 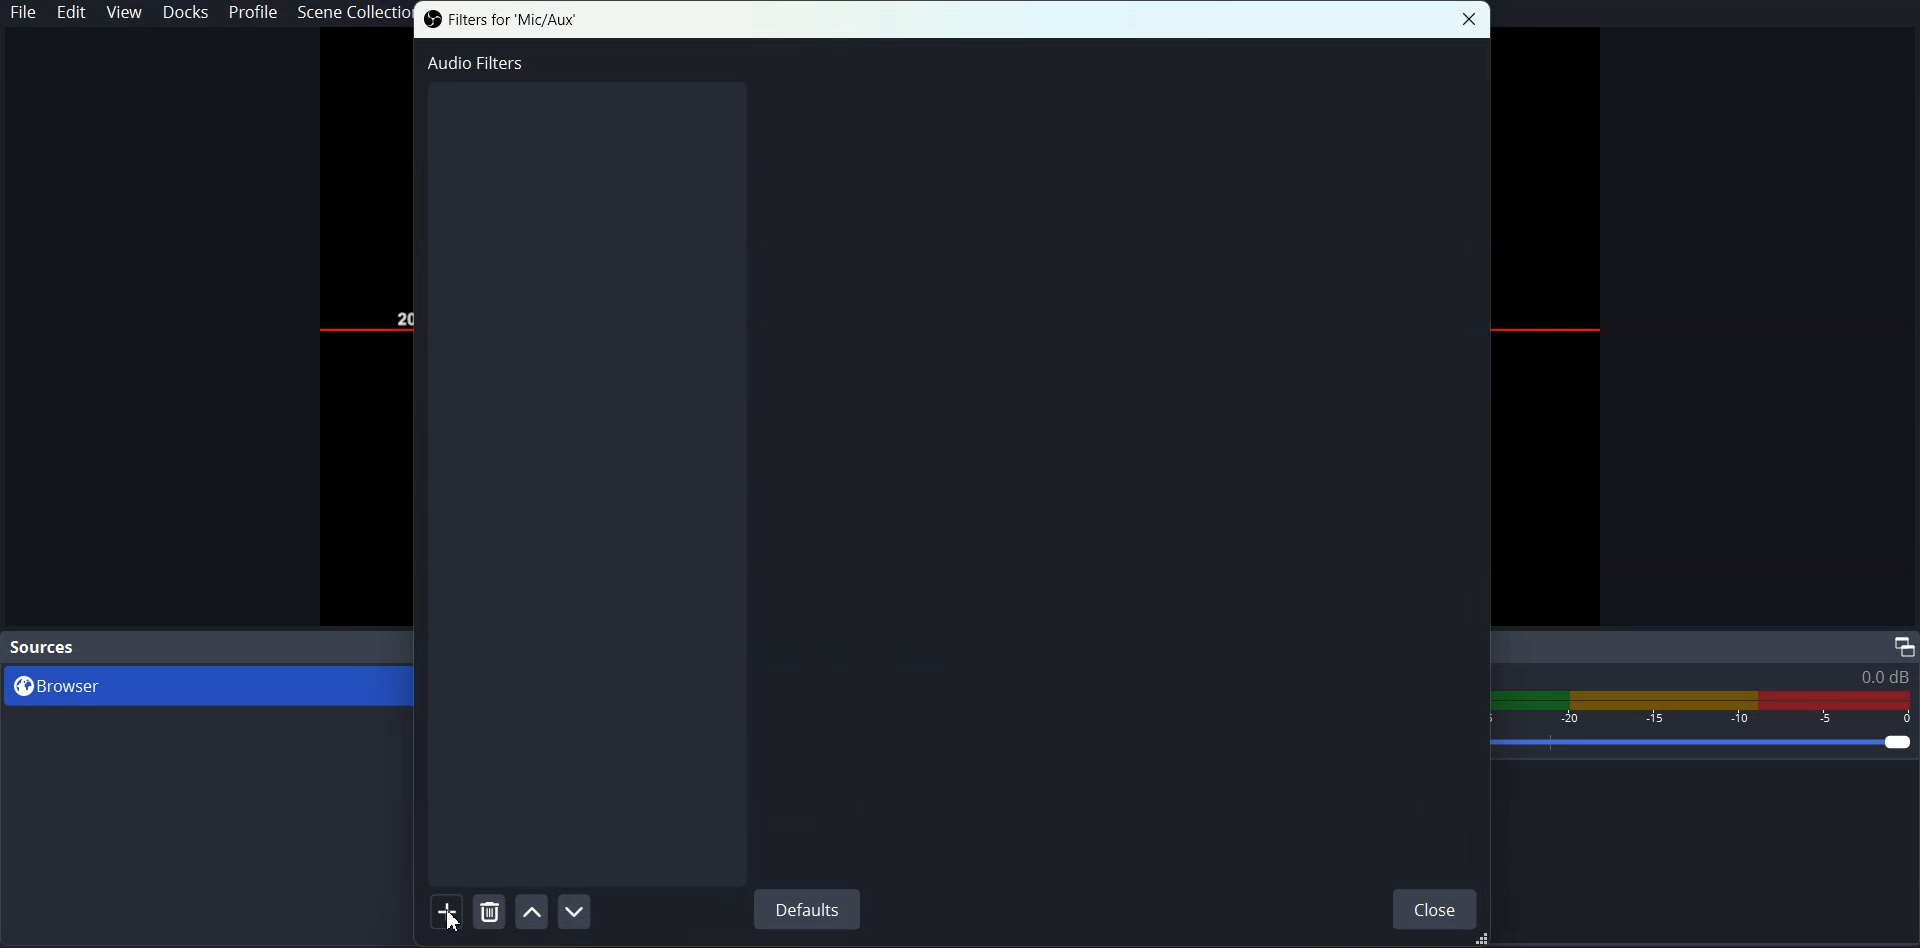 I want to click on View, so click(x=124, y=13).